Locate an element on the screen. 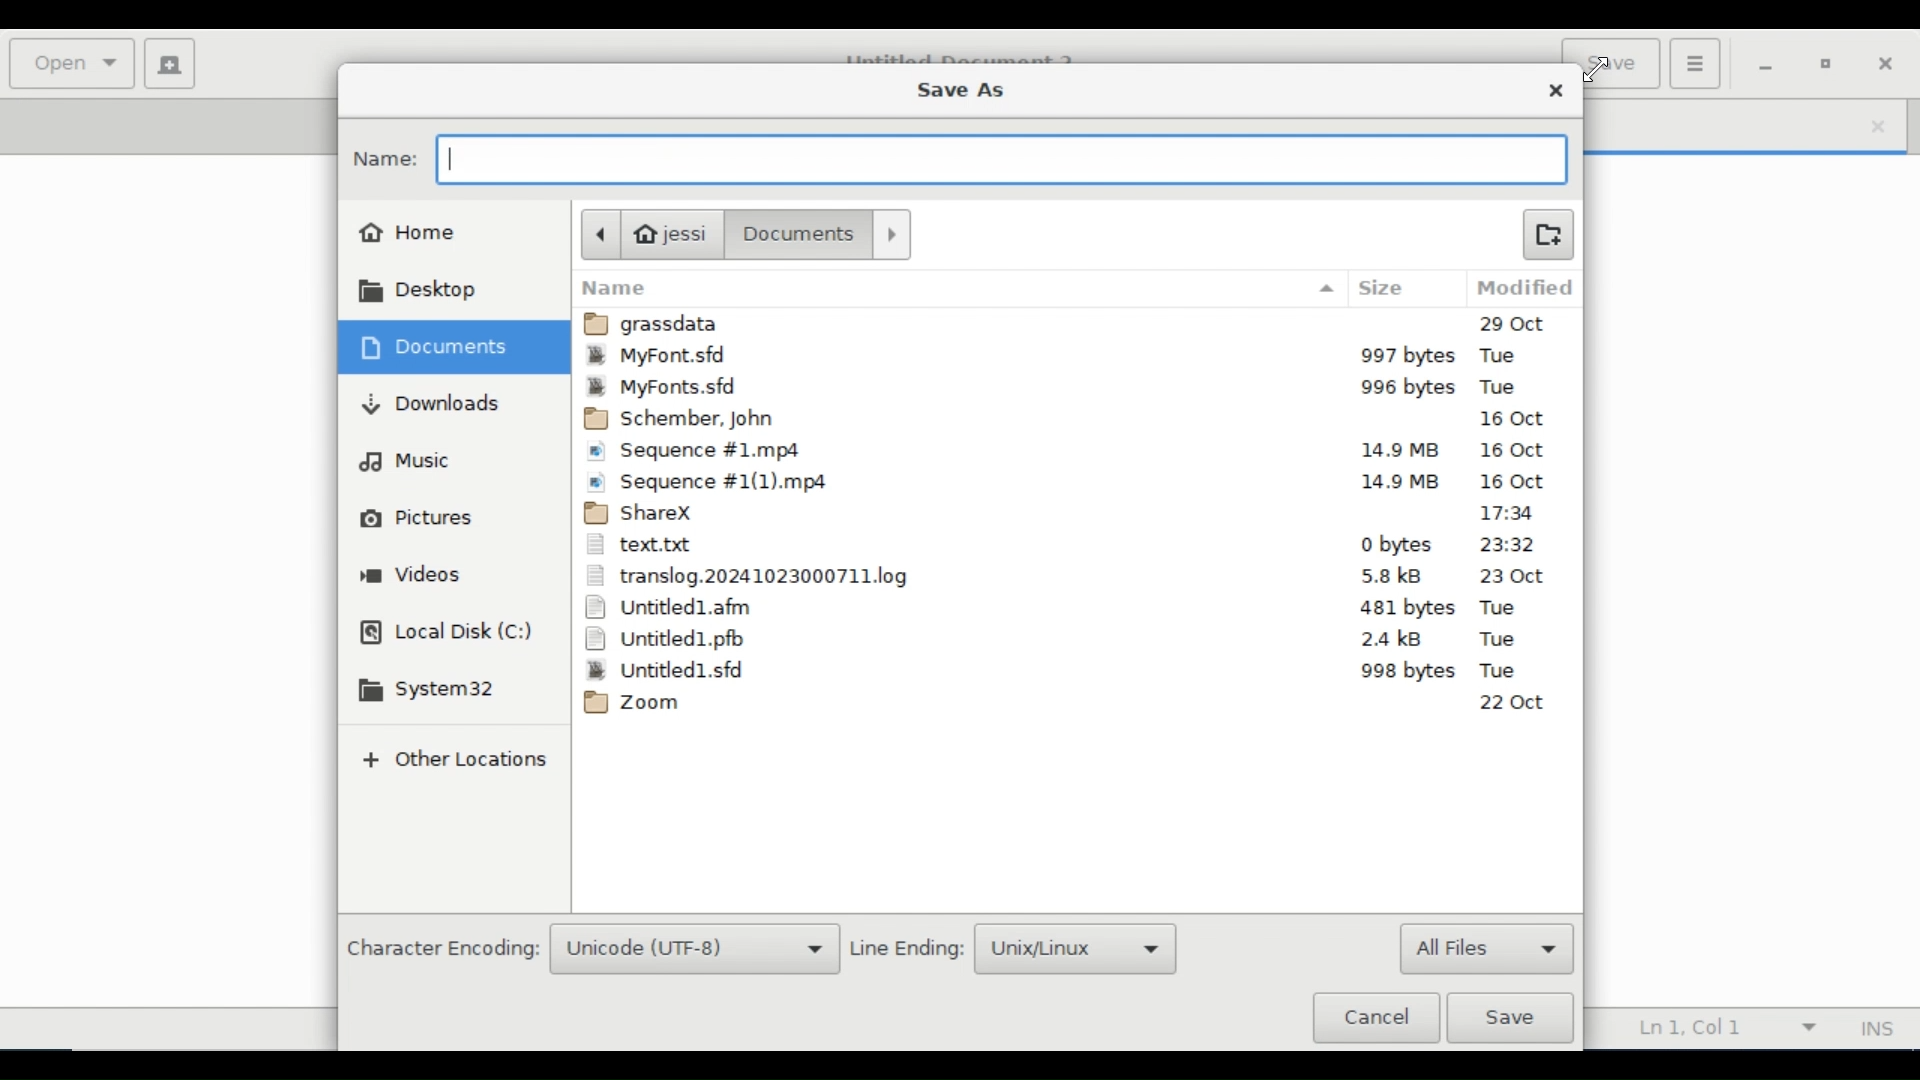 This screenshot has width=1920, height=1080. Forward is located at coordinates (892, 234).